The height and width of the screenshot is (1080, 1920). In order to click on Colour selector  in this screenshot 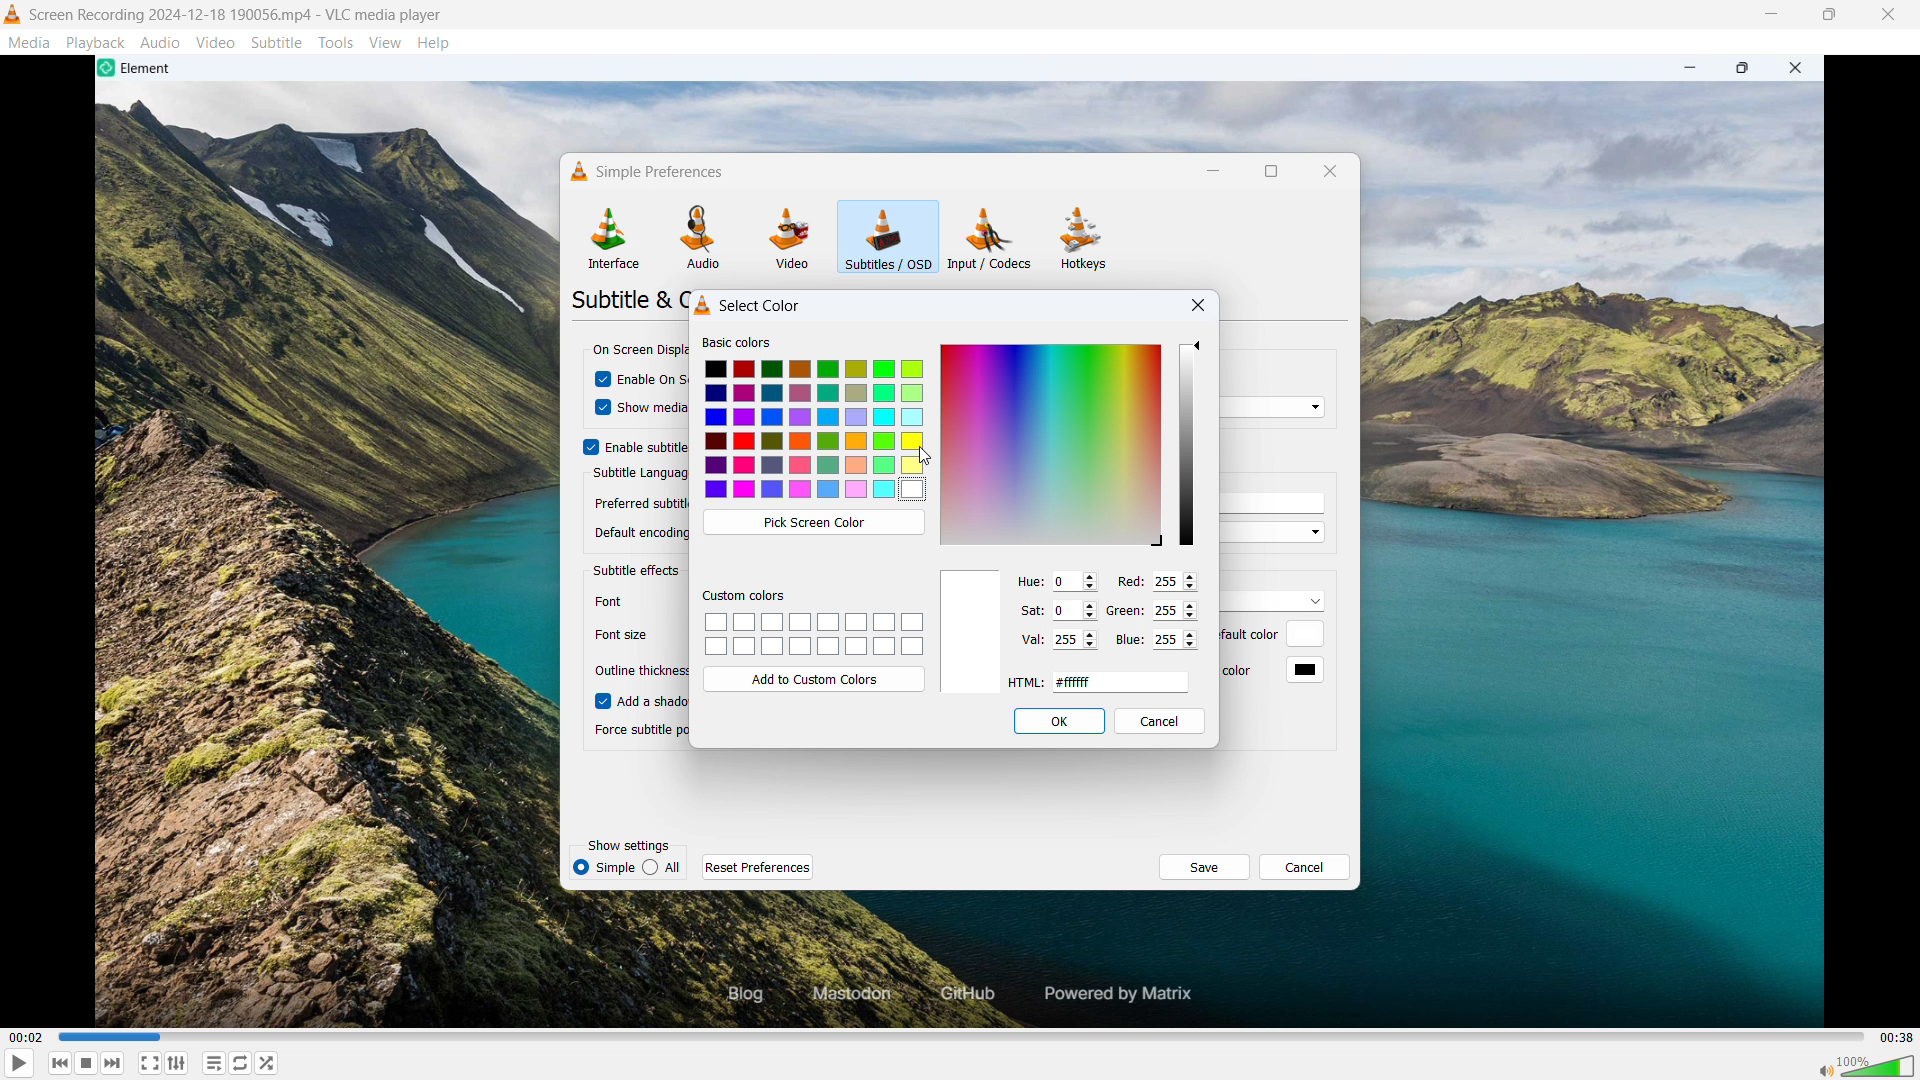, I will do `click(1051, 444)`.